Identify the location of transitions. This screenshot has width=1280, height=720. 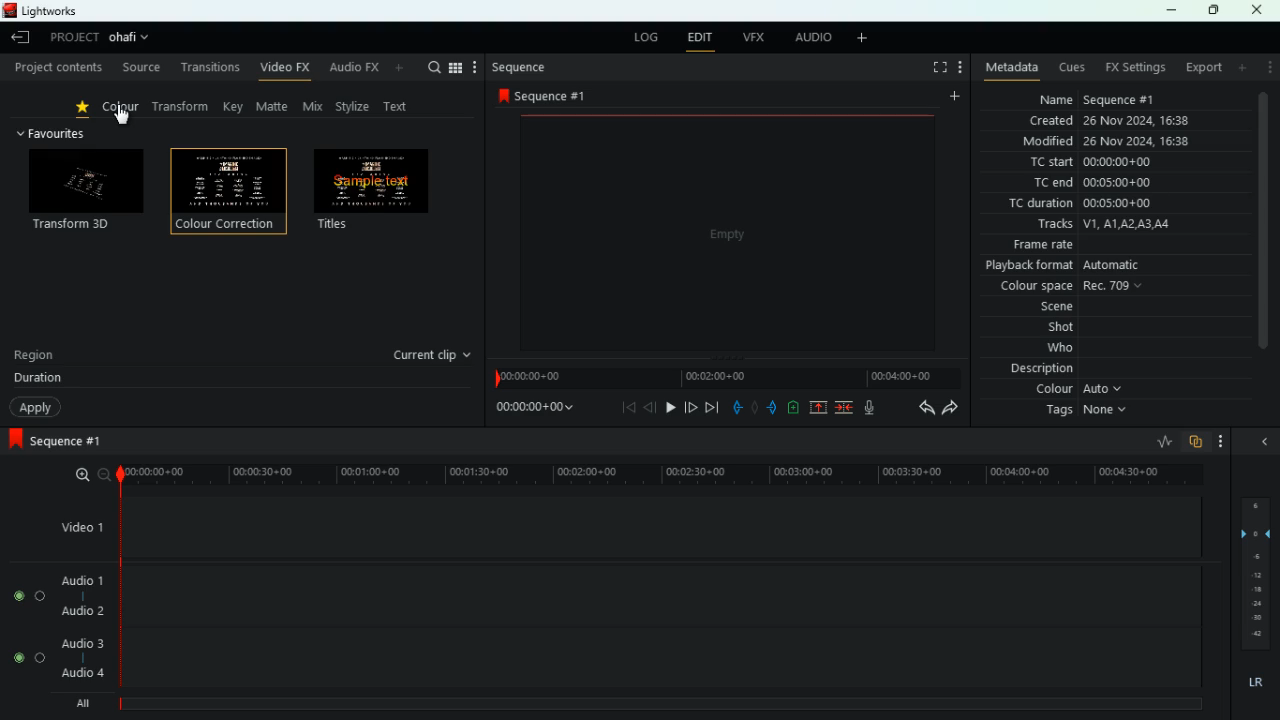
(209, 67).